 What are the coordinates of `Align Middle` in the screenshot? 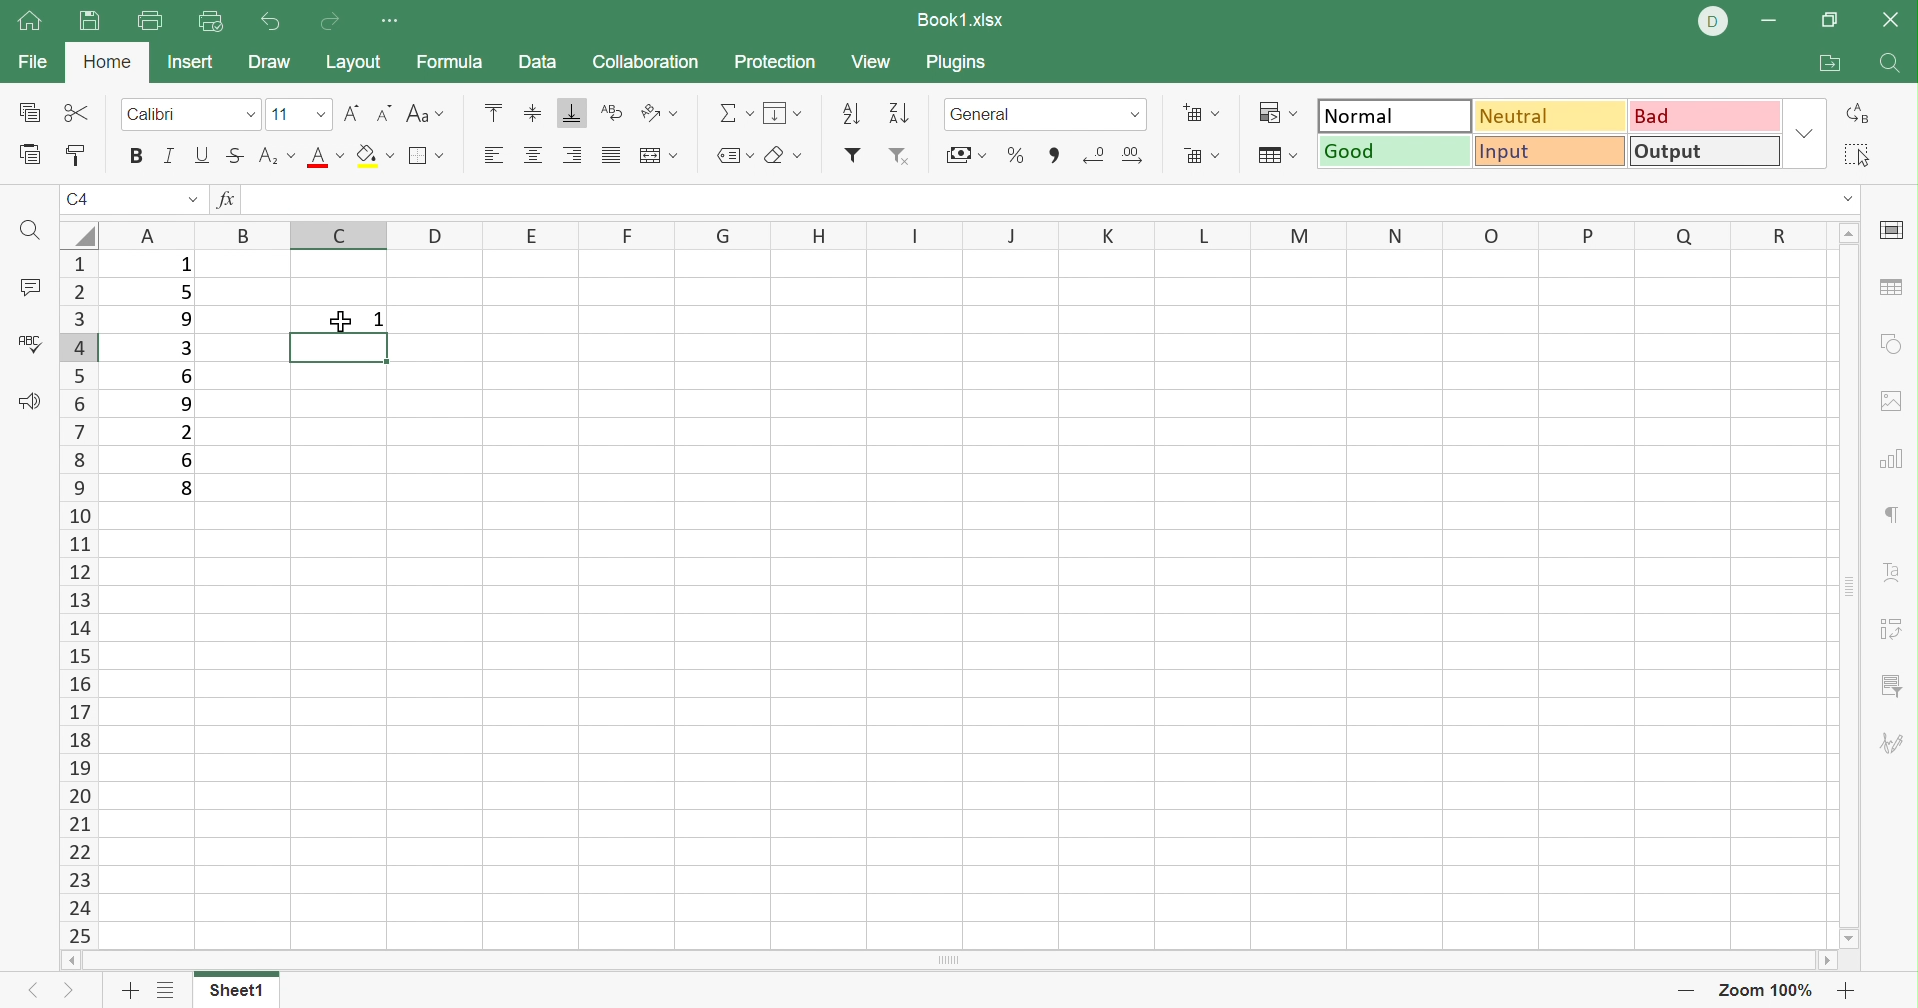 It's located at (535, 112).